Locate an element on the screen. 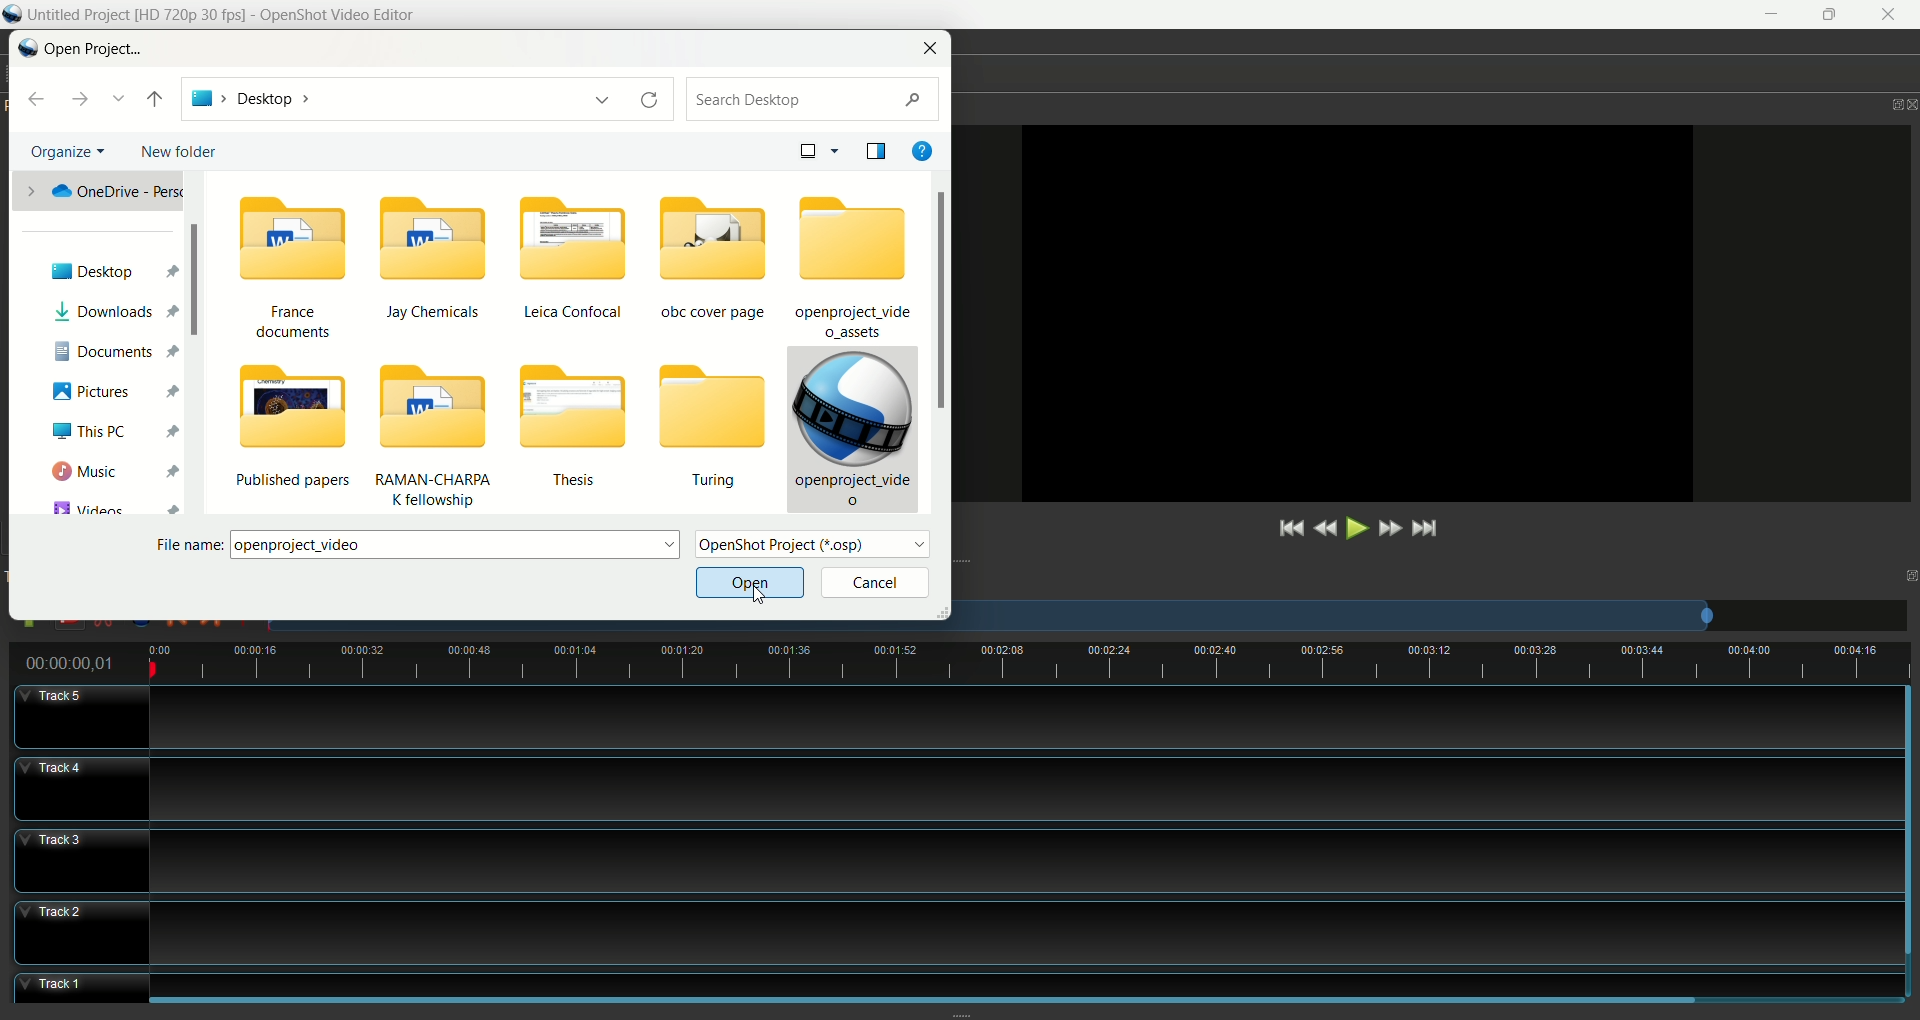 Image resolution: width=1920 pixels, height=1020 pixels. maximize is located at coordinates (1880, 103).